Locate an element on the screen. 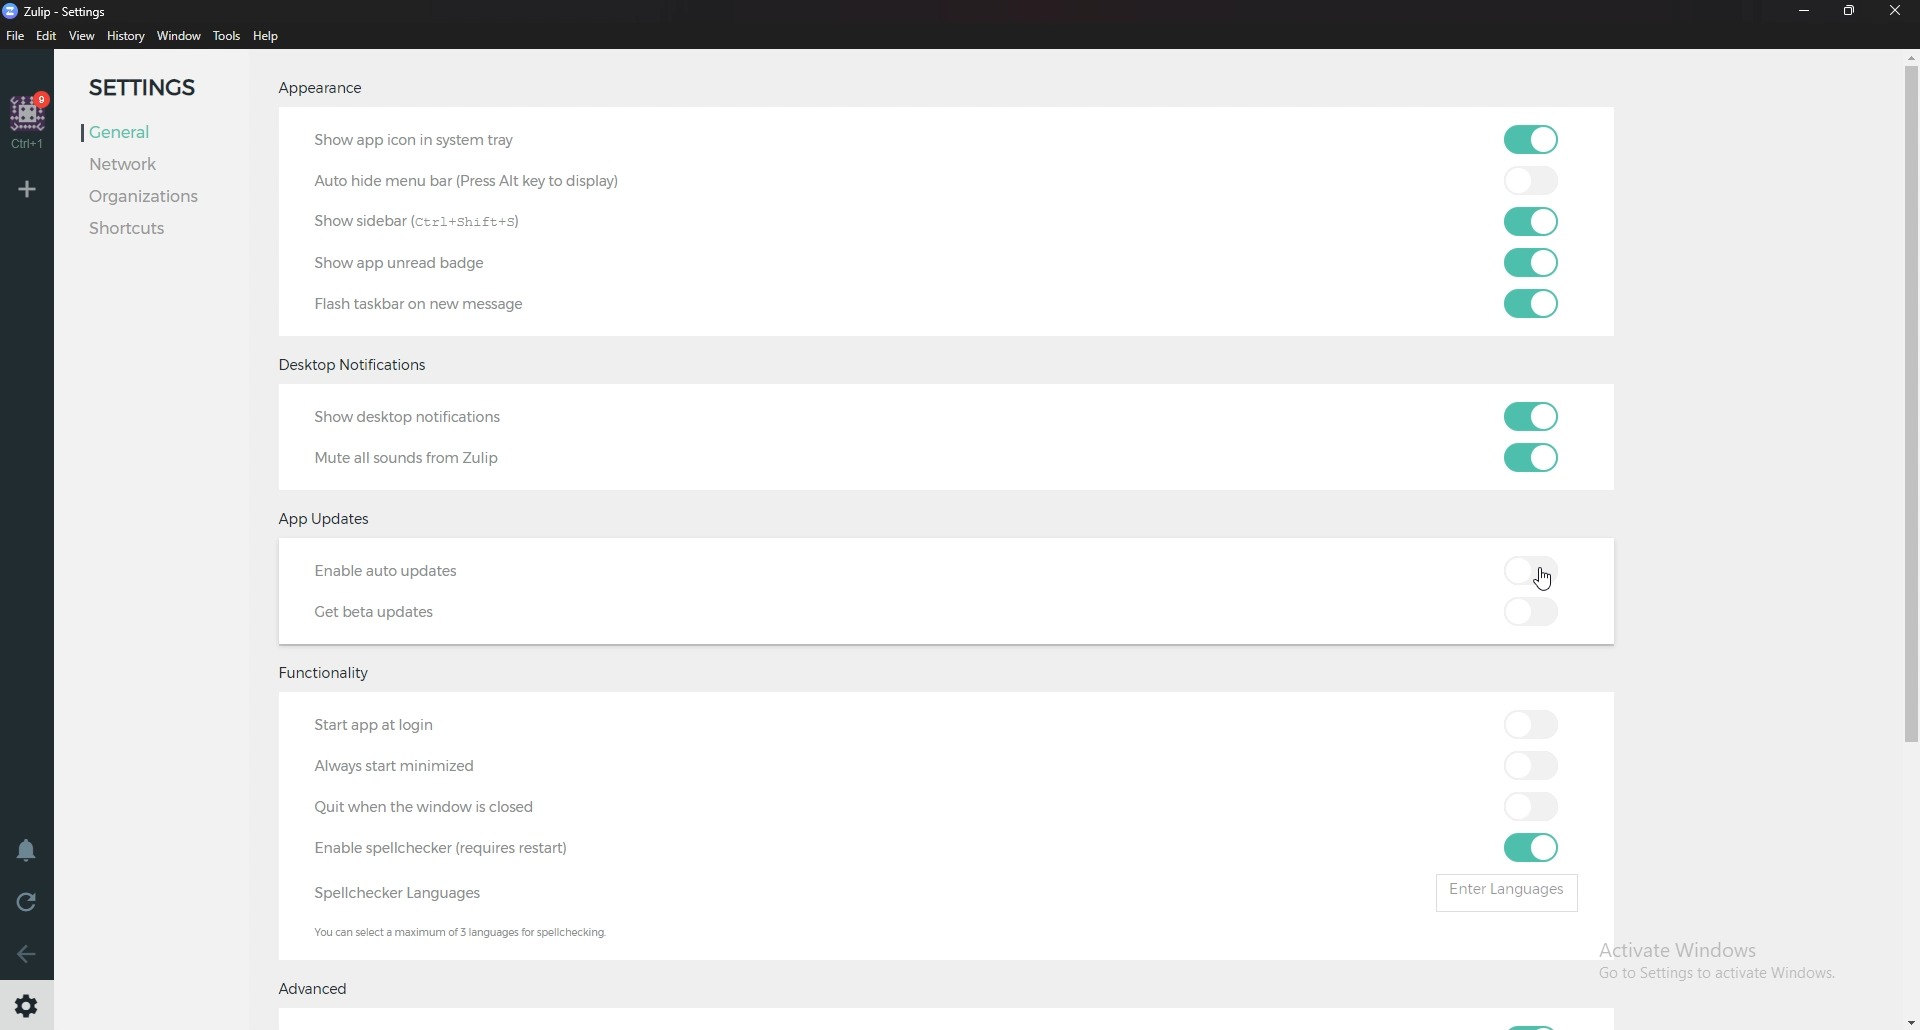  toggle is located at coordinates (1528, 723).